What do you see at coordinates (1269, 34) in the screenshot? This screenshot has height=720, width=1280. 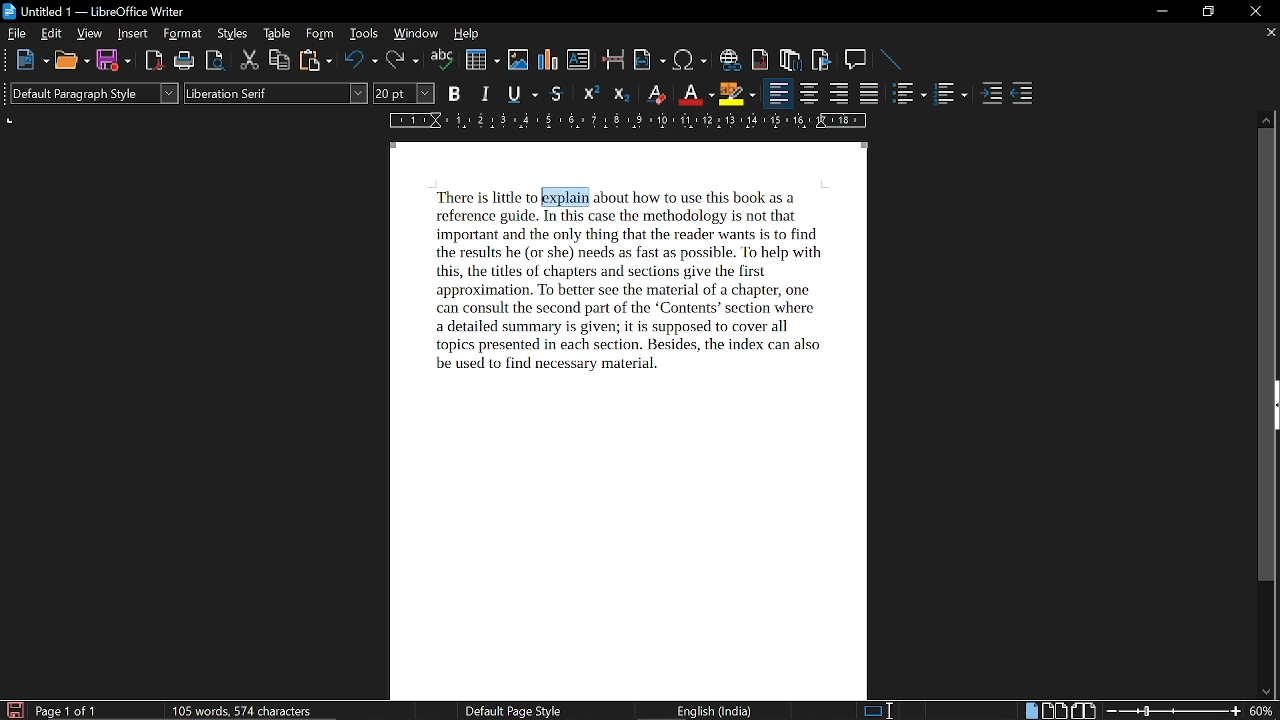 I see `close tab` at bounding box center [1269, 34].